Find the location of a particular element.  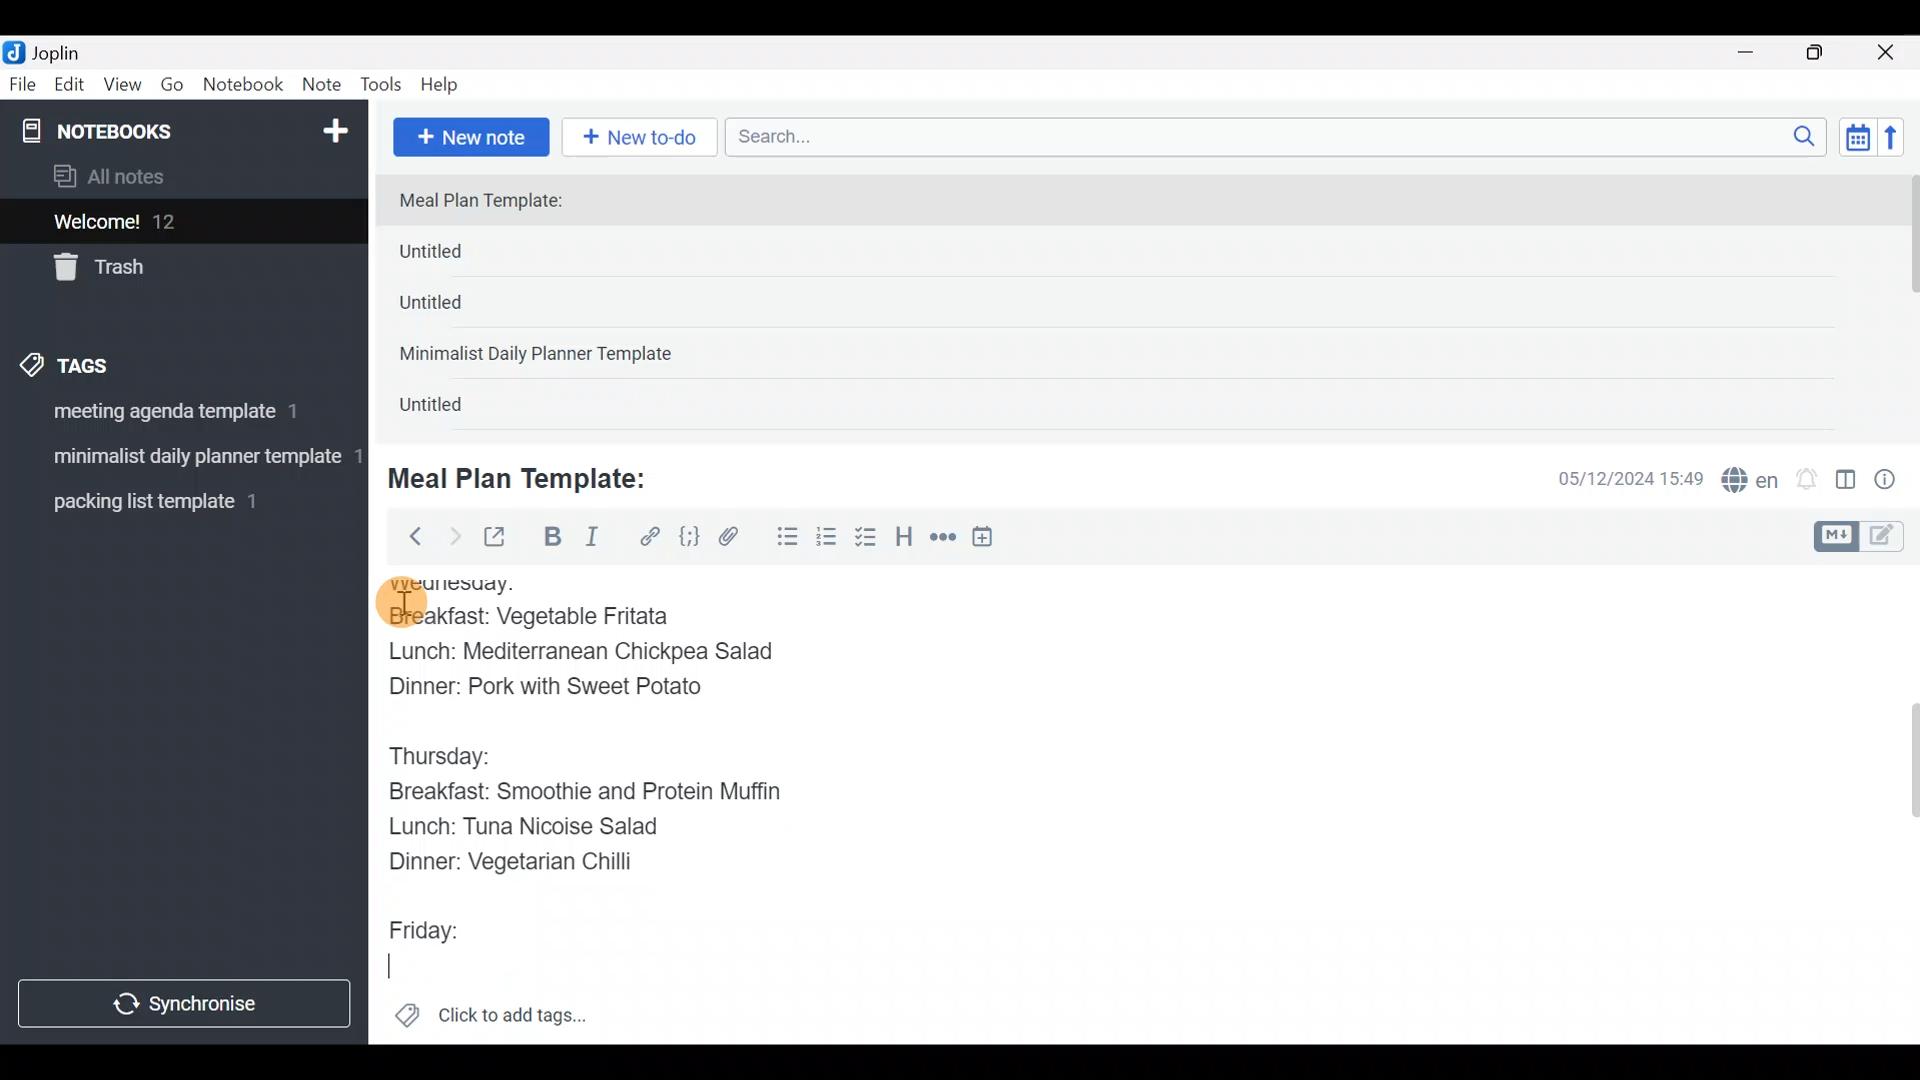

Horizontal rule is located at coordinates (943, 539).